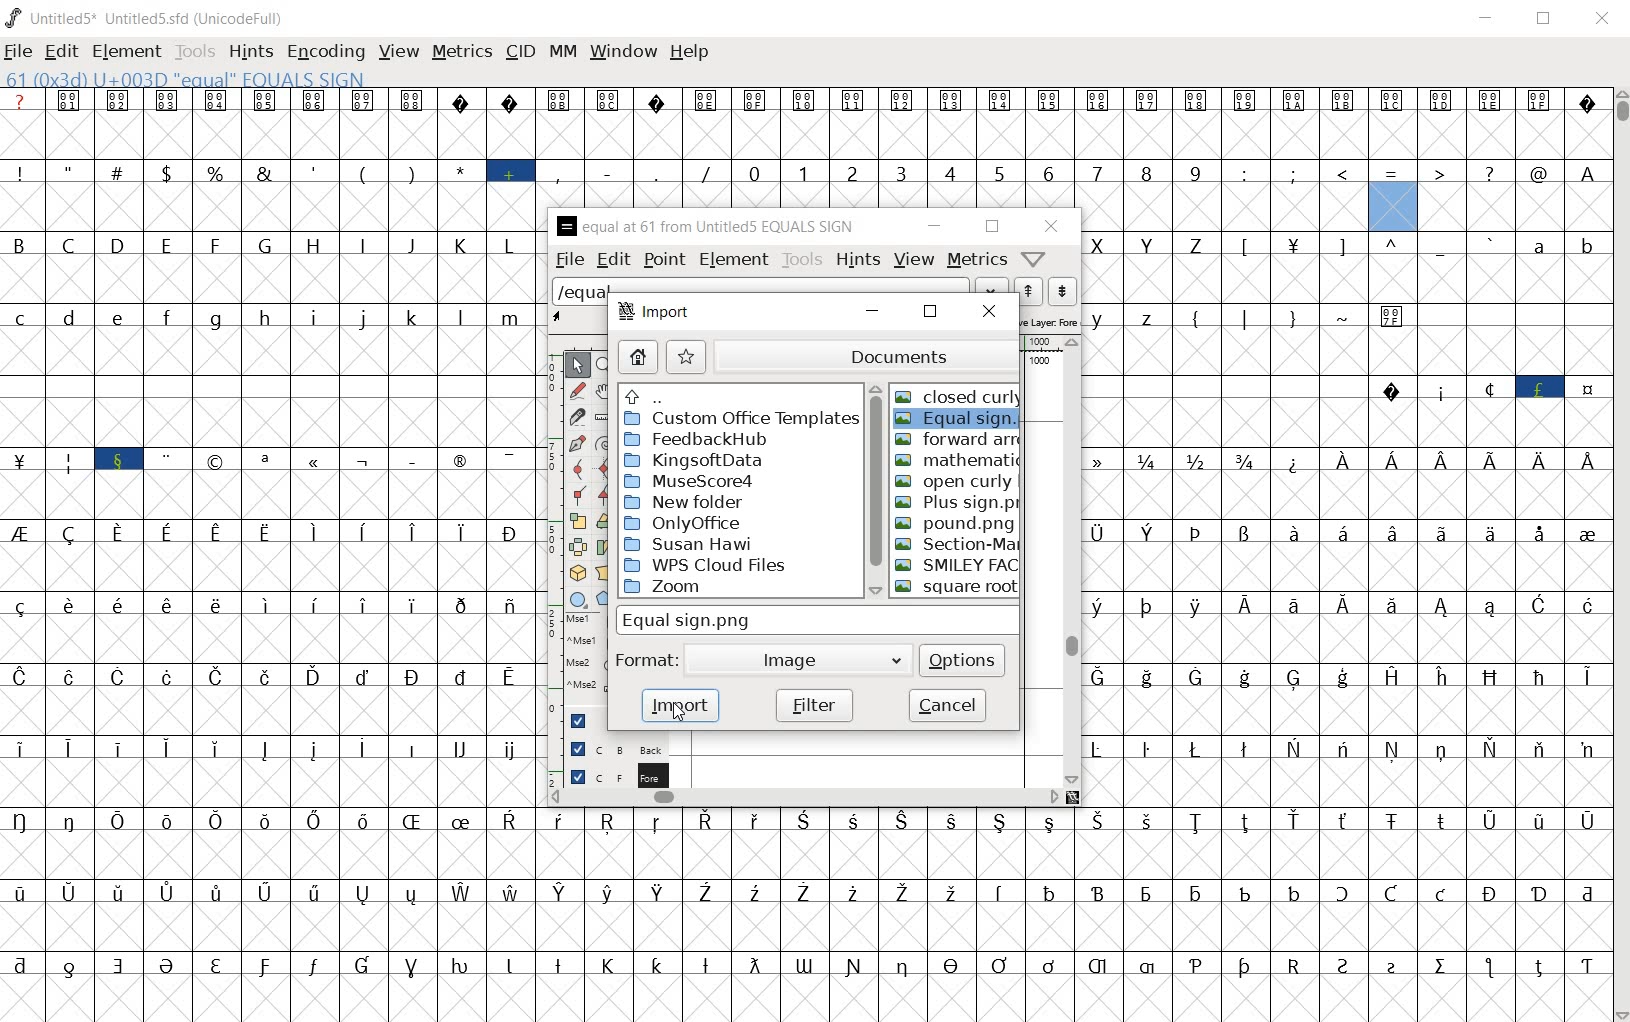  I want to click on rotate the selection in 3D and project back to plane, so click(577, 572).